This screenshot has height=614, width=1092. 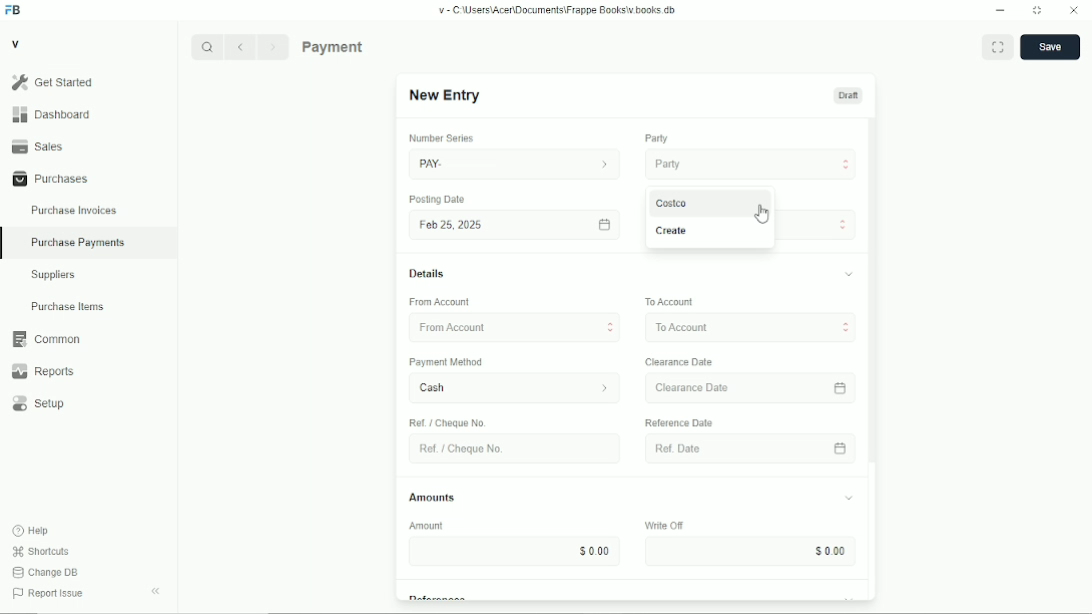 What do you see at coordinates (88, 146) in the screenshot?
I see `Sales` at bounding box center [88, 146].